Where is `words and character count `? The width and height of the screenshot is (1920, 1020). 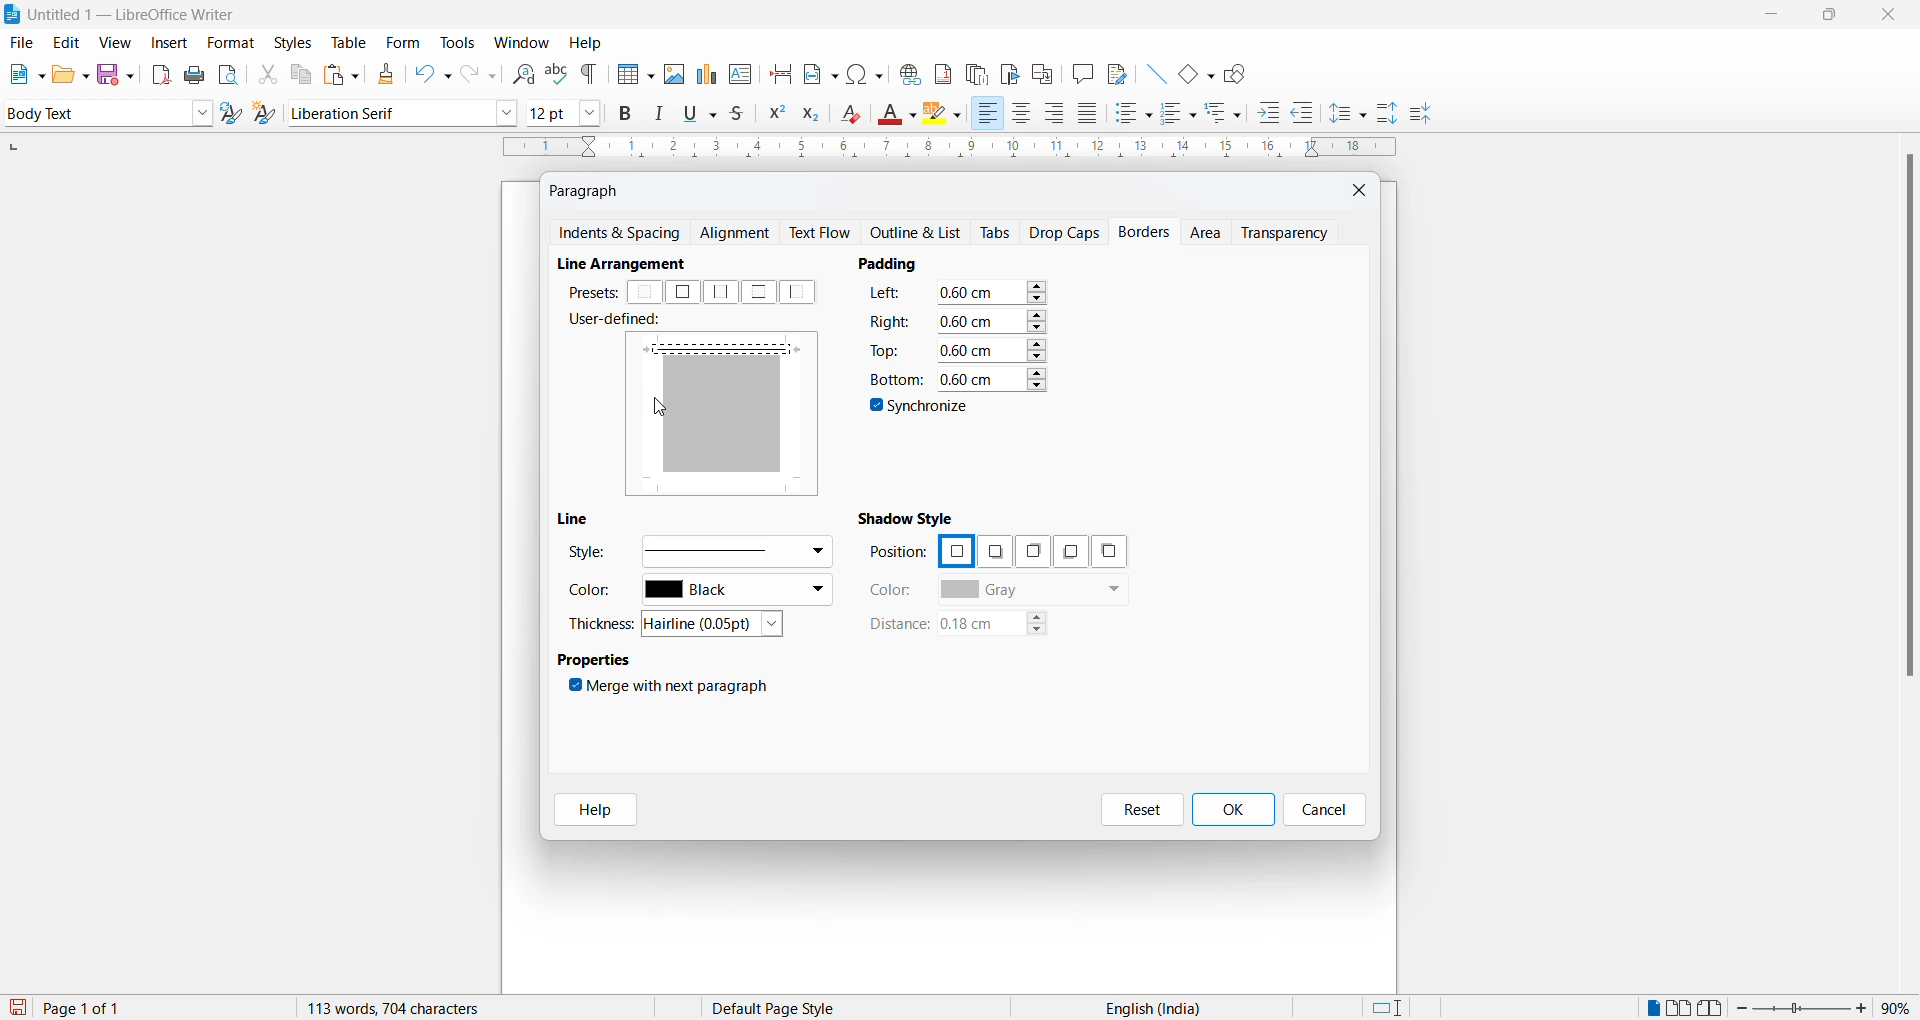 words and character count  is located at coordinates (413, 1008).